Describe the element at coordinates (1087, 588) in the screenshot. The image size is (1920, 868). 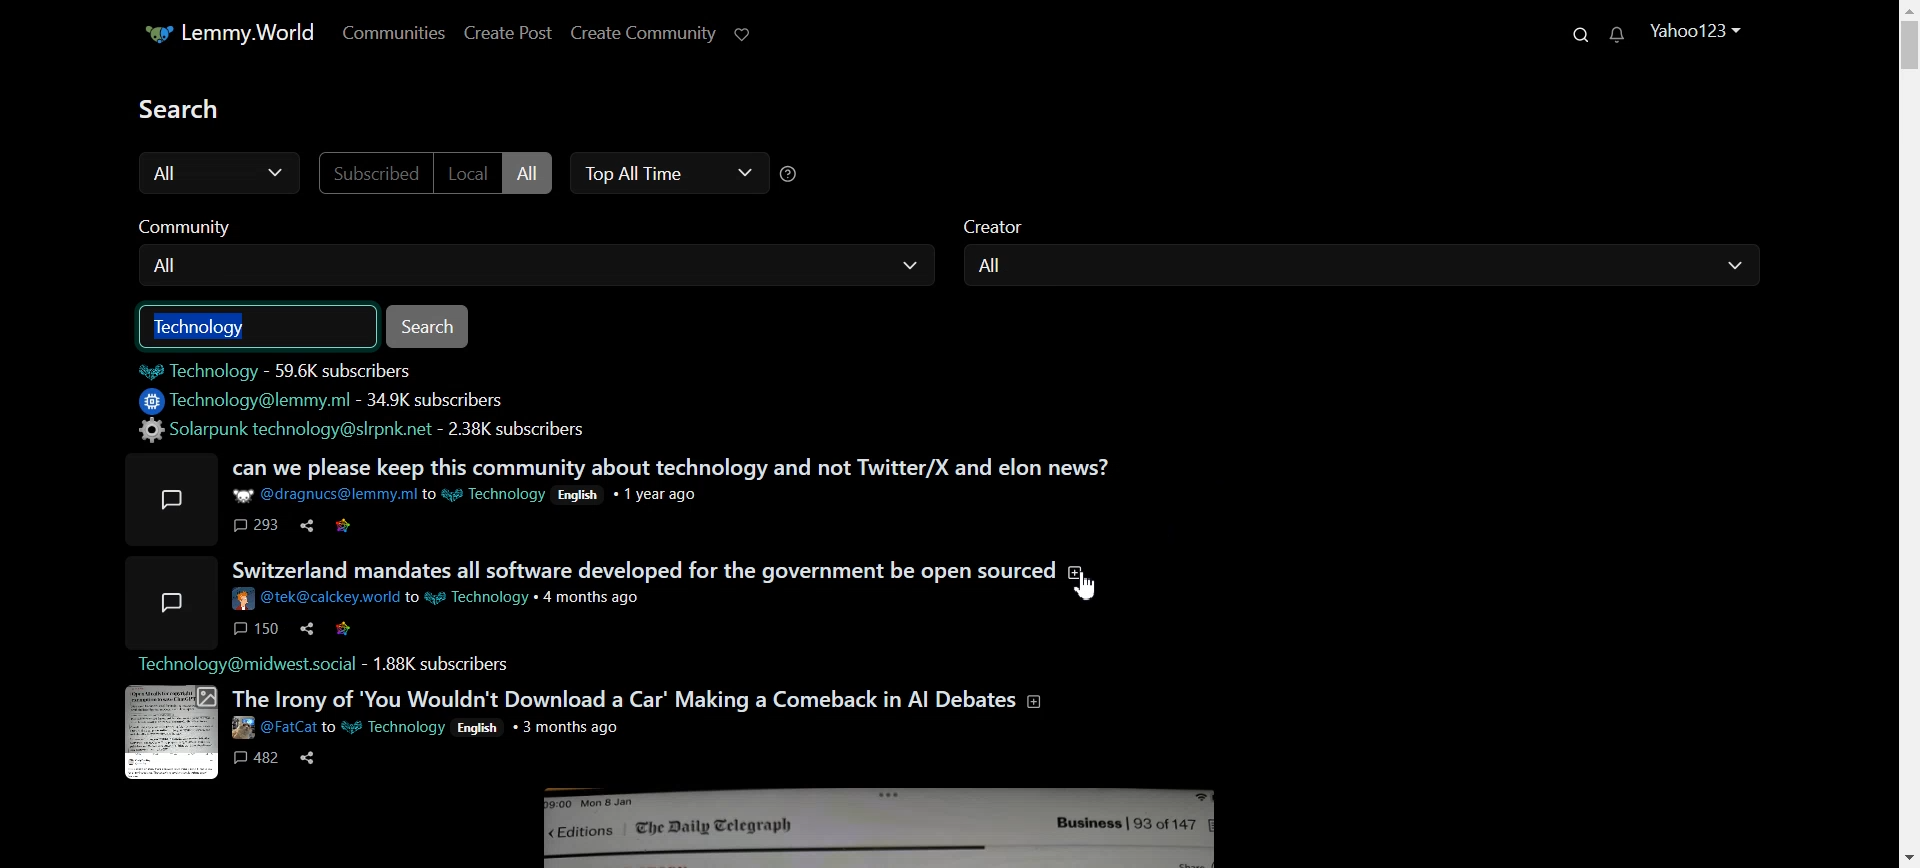
I see `Cursor` at that location.